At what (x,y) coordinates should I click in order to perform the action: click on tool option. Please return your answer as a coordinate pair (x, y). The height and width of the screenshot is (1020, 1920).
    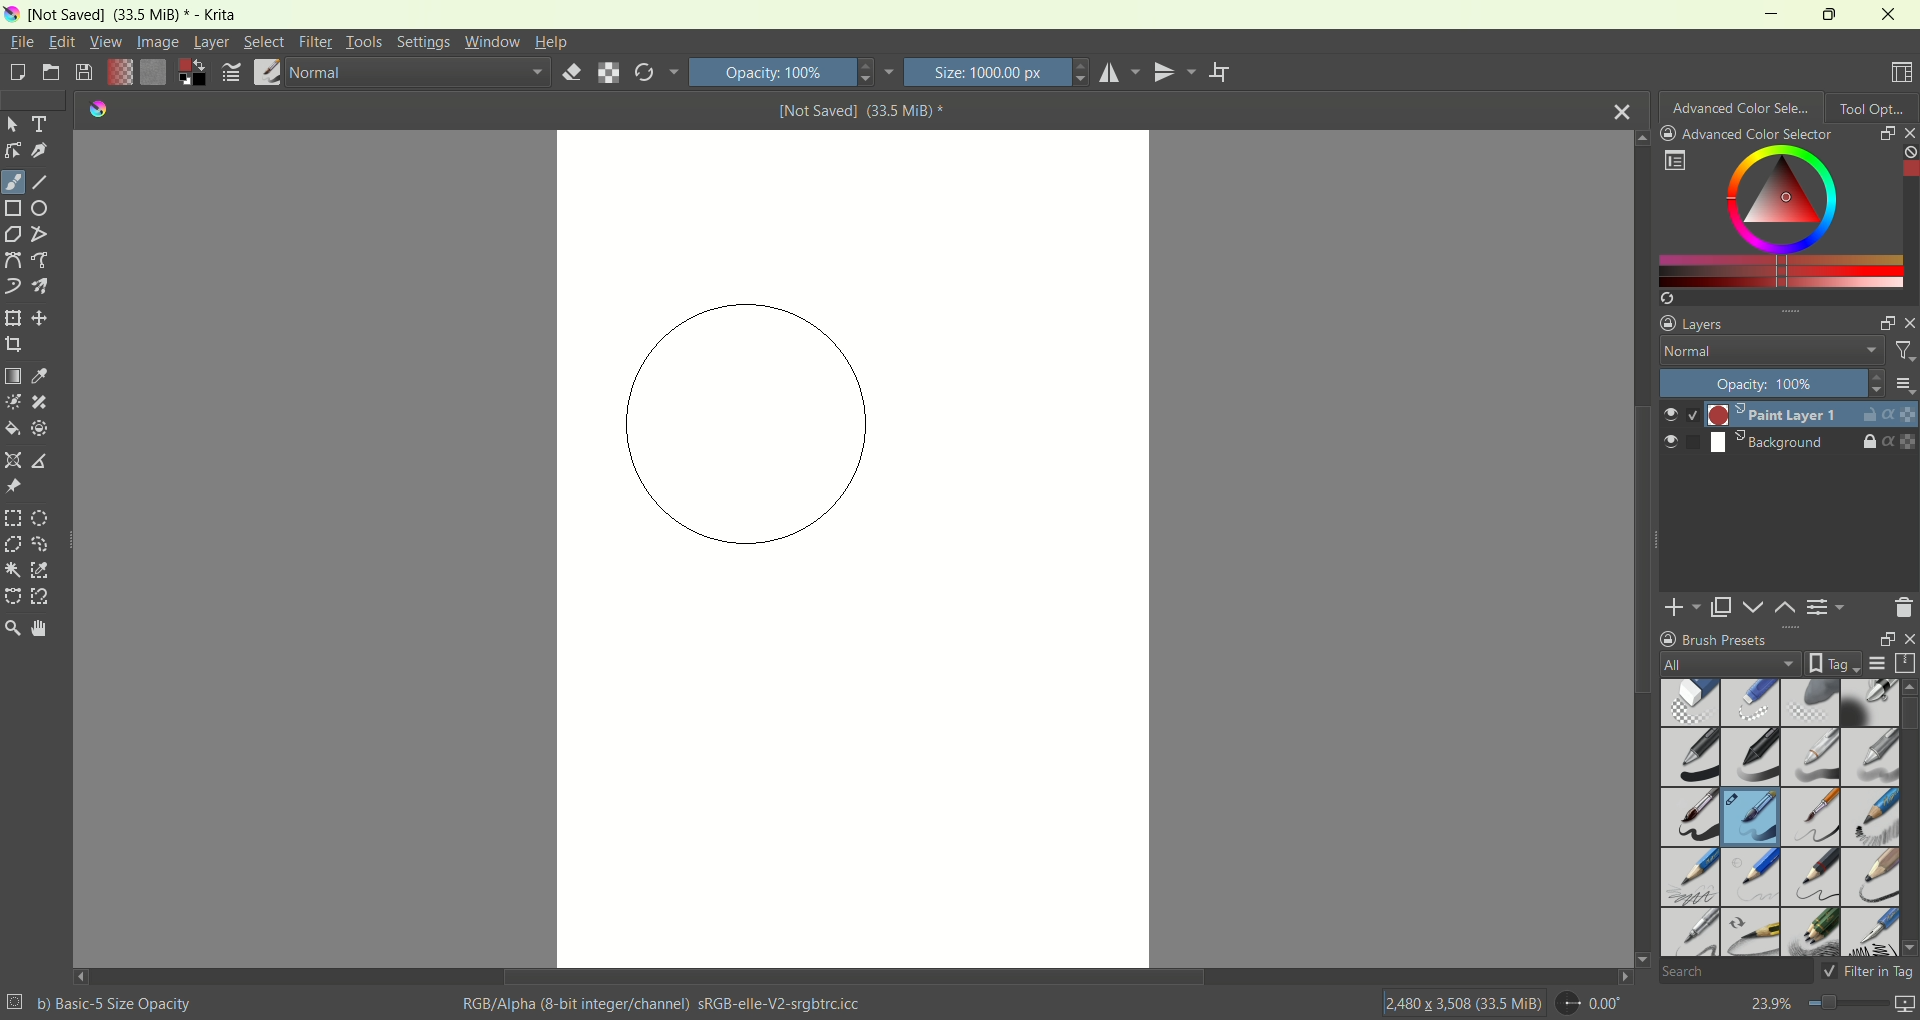
    Looking at the image, I should click on (1873, 106).